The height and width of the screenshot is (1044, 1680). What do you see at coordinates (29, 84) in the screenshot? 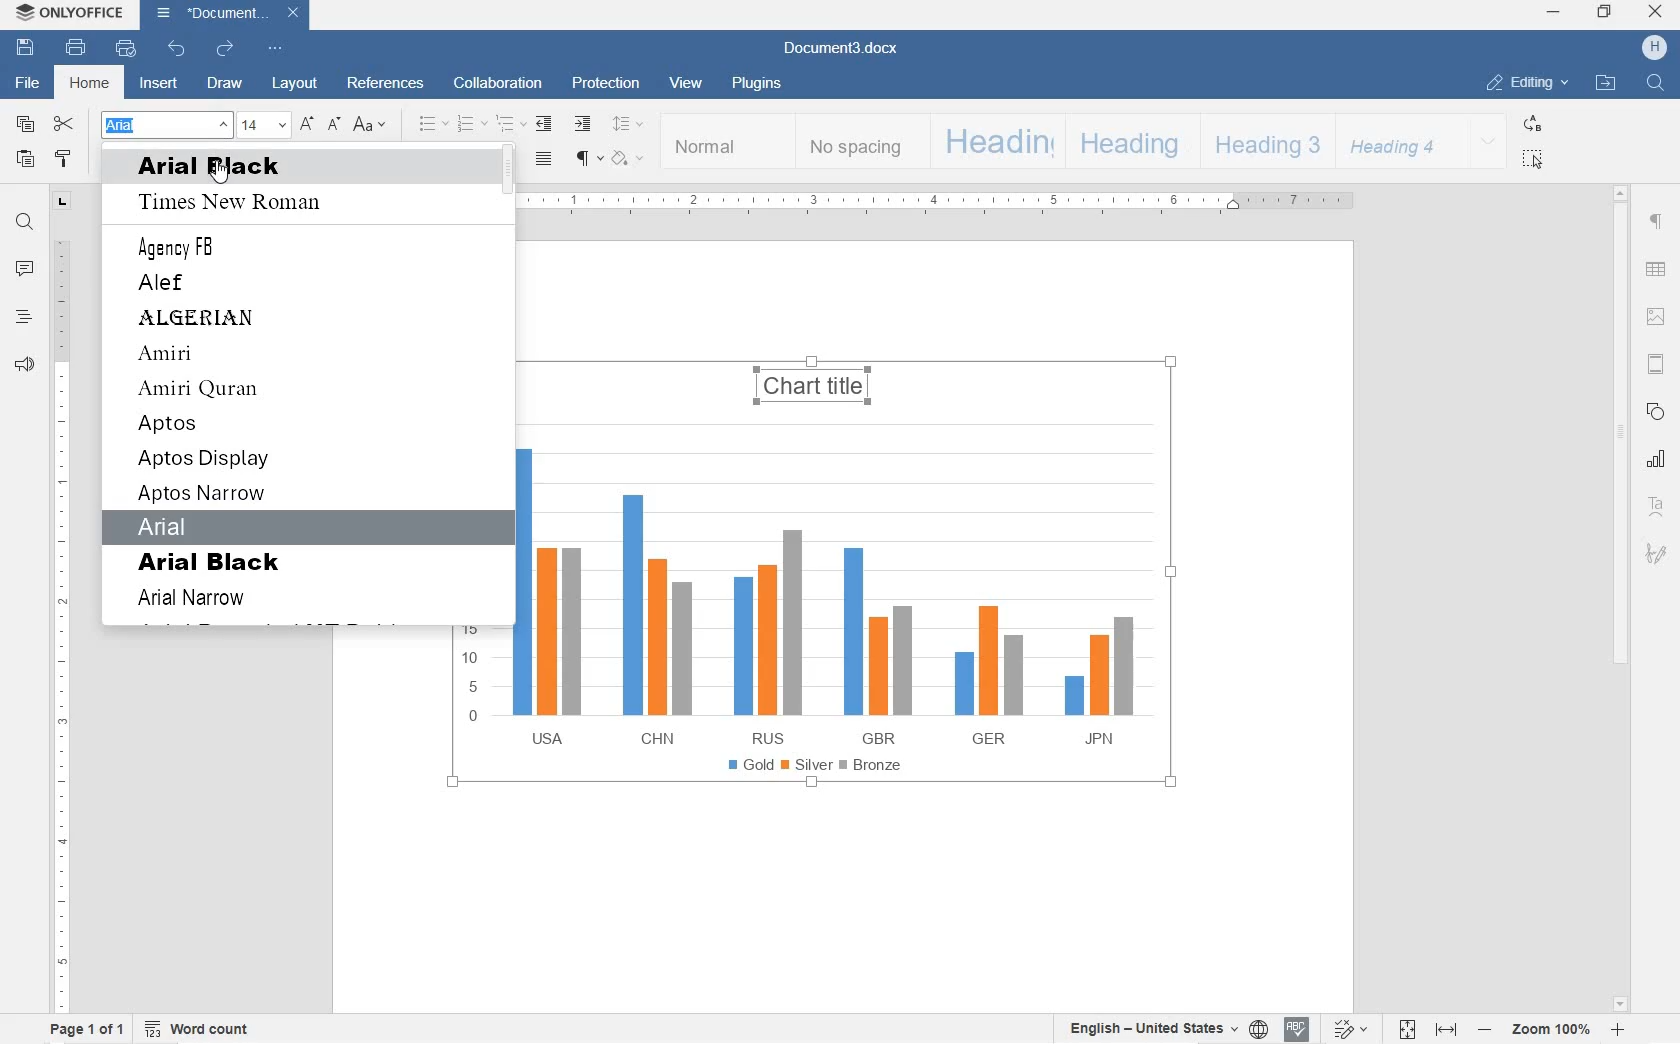
I see `FILE` at bounding box center [29, 84].